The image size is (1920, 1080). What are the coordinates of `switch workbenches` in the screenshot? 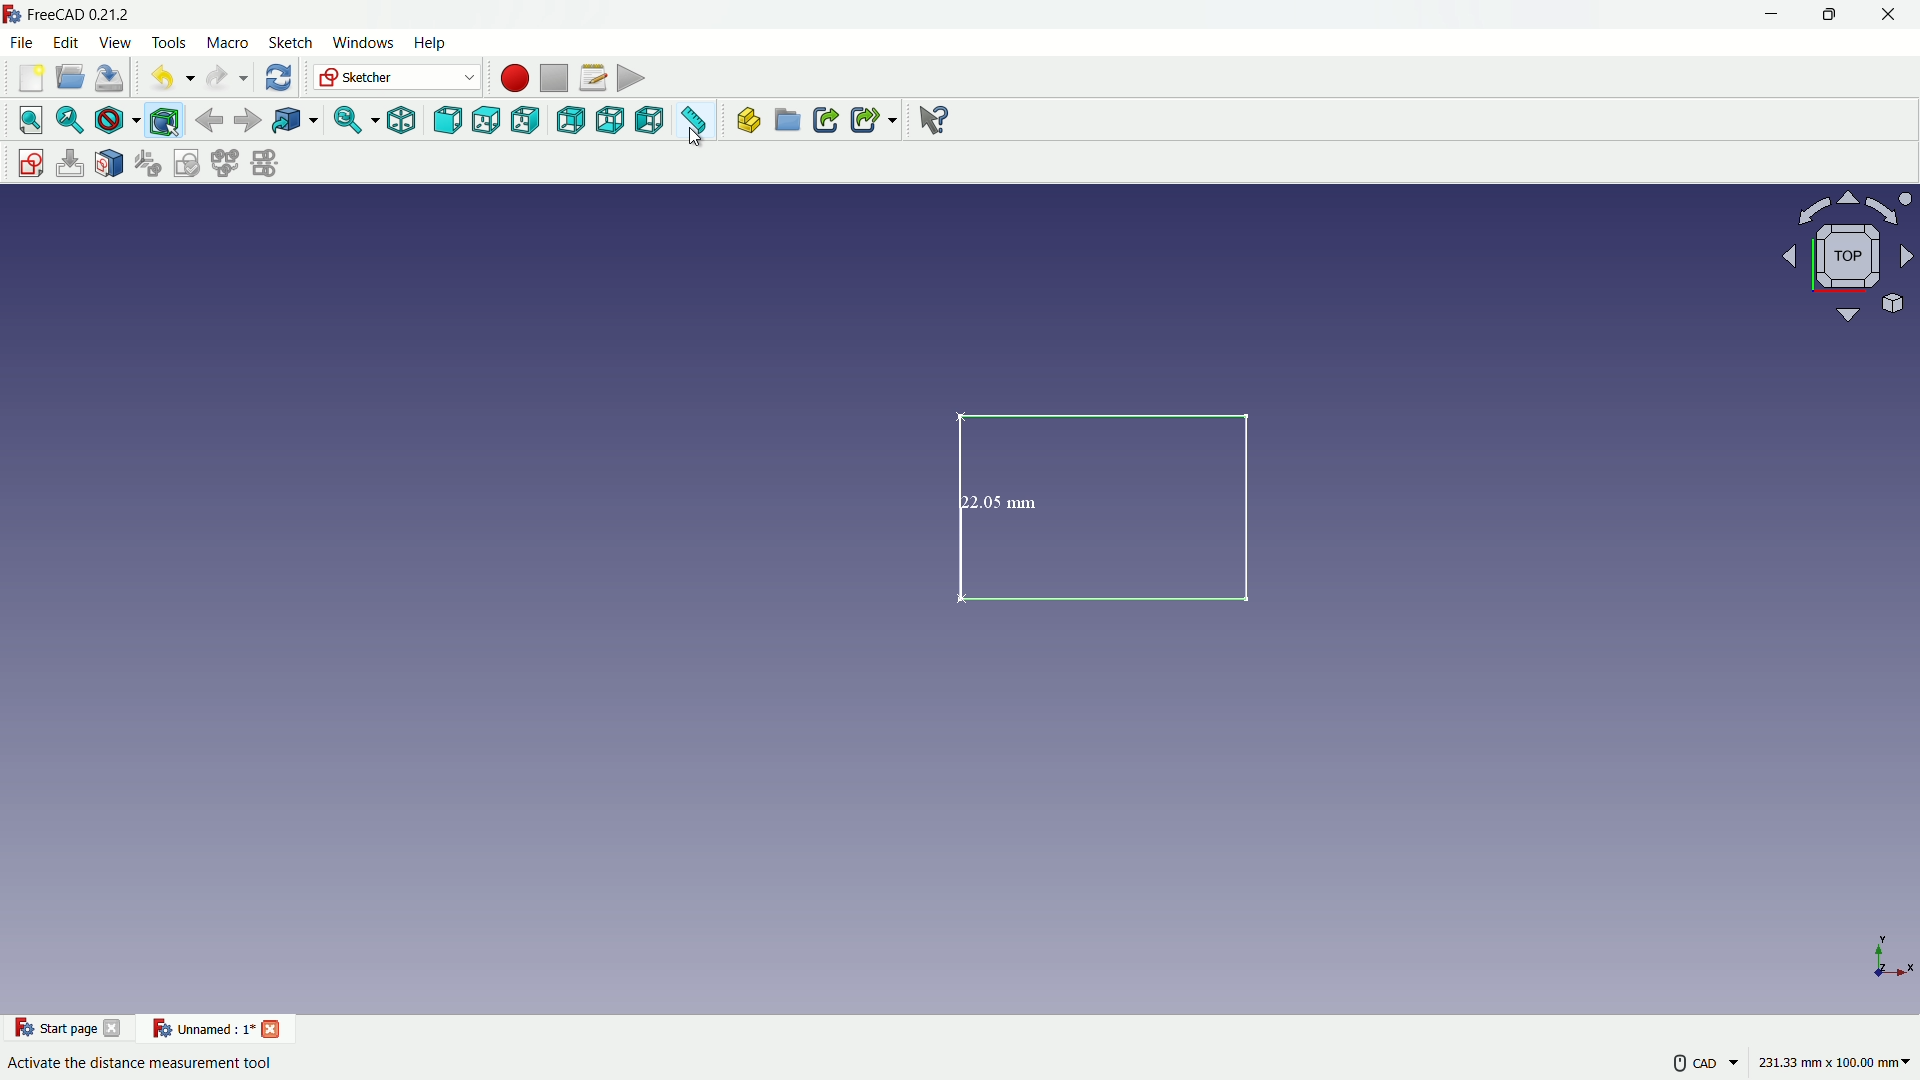 It's located at (397, 78).